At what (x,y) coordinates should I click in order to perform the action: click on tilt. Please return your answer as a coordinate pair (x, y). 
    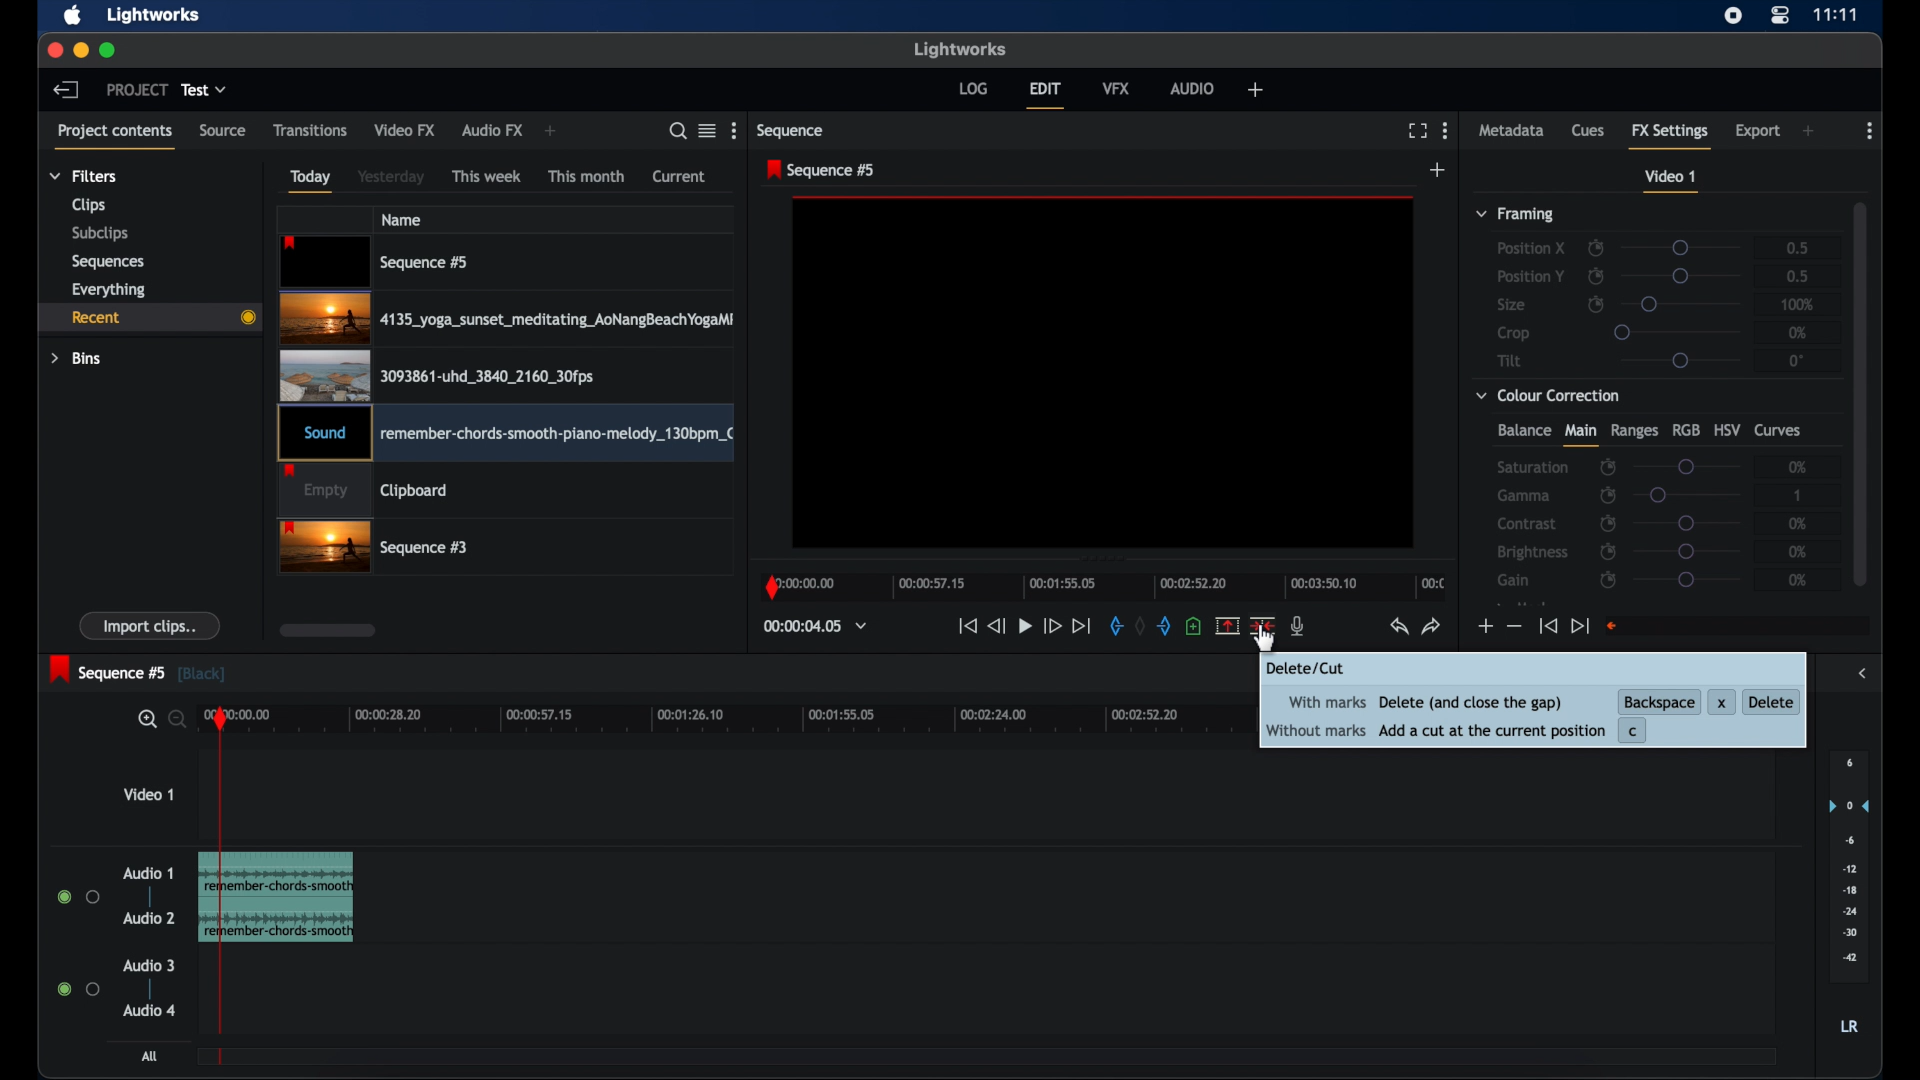
    Looking at the image, I should click on (1510, 360).